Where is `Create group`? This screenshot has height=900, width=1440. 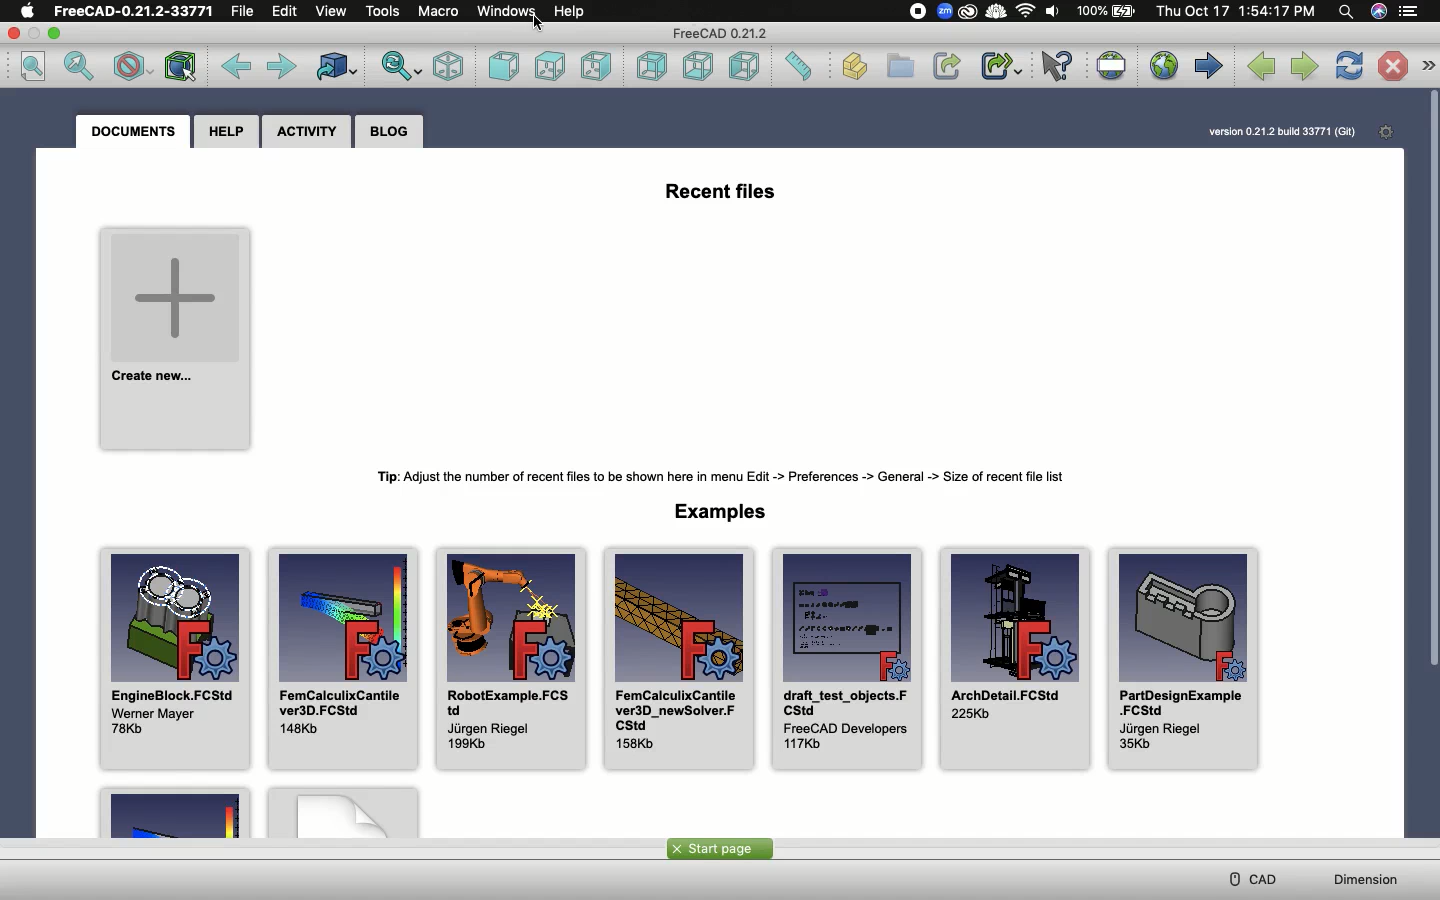 Create group is located at coordinates (902, 66).